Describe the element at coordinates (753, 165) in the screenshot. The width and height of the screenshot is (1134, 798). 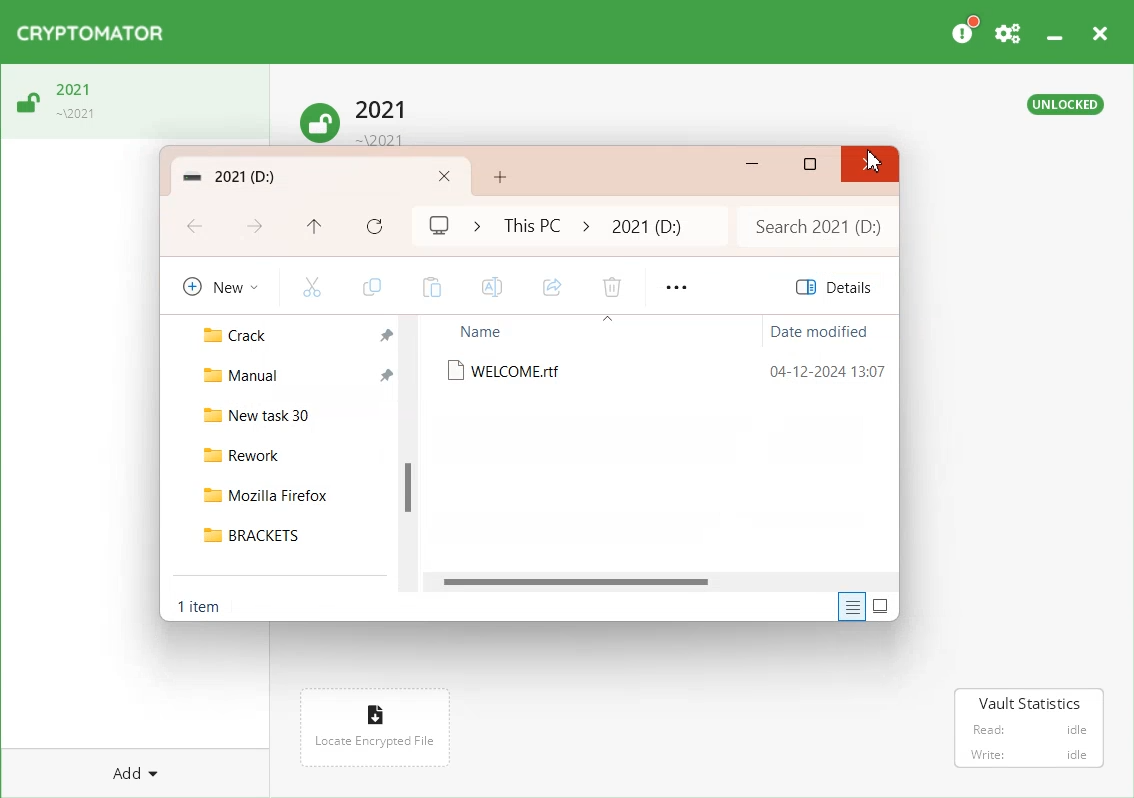
I see `Minimize` at that location.